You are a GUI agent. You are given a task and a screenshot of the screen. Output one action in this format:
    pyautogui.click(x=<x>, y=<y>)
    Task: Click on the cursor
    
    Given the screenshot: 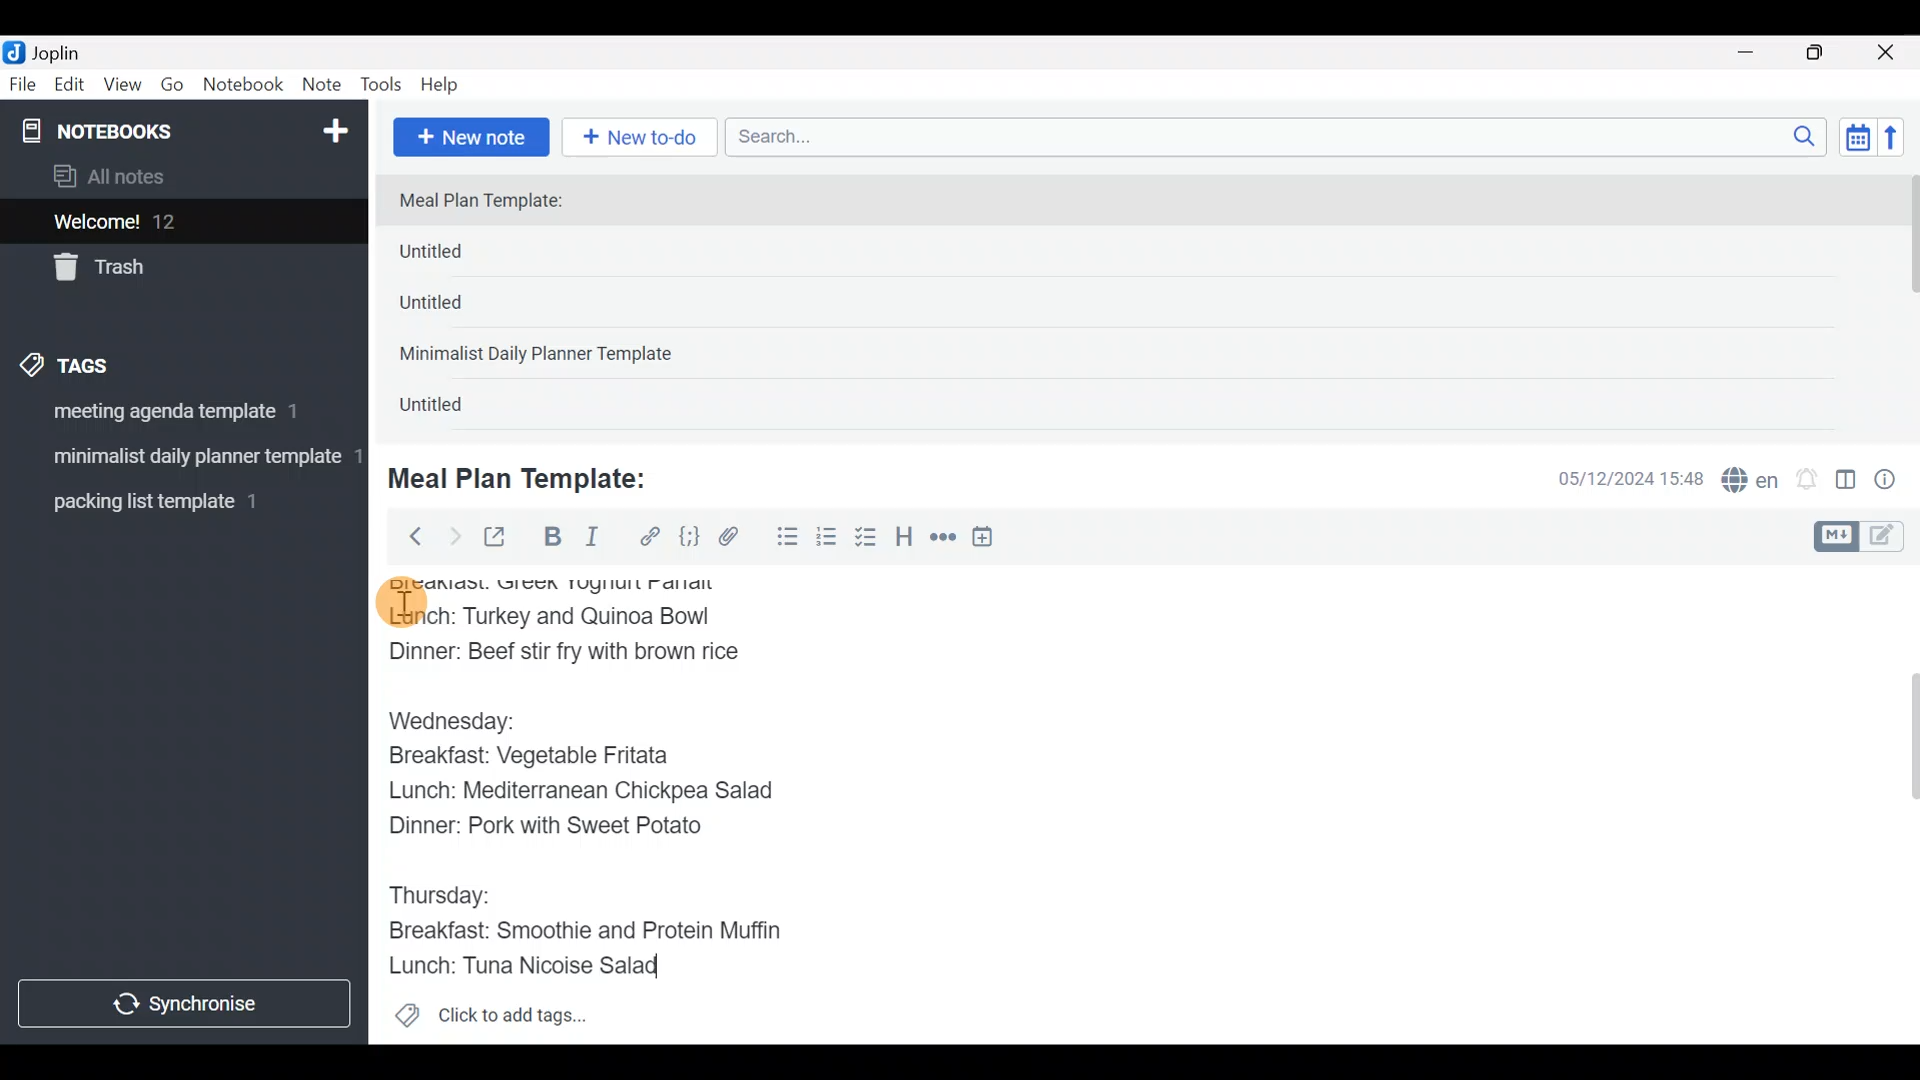 What is the action you would take?
    pyautogui.click(x=400, y=603)
    